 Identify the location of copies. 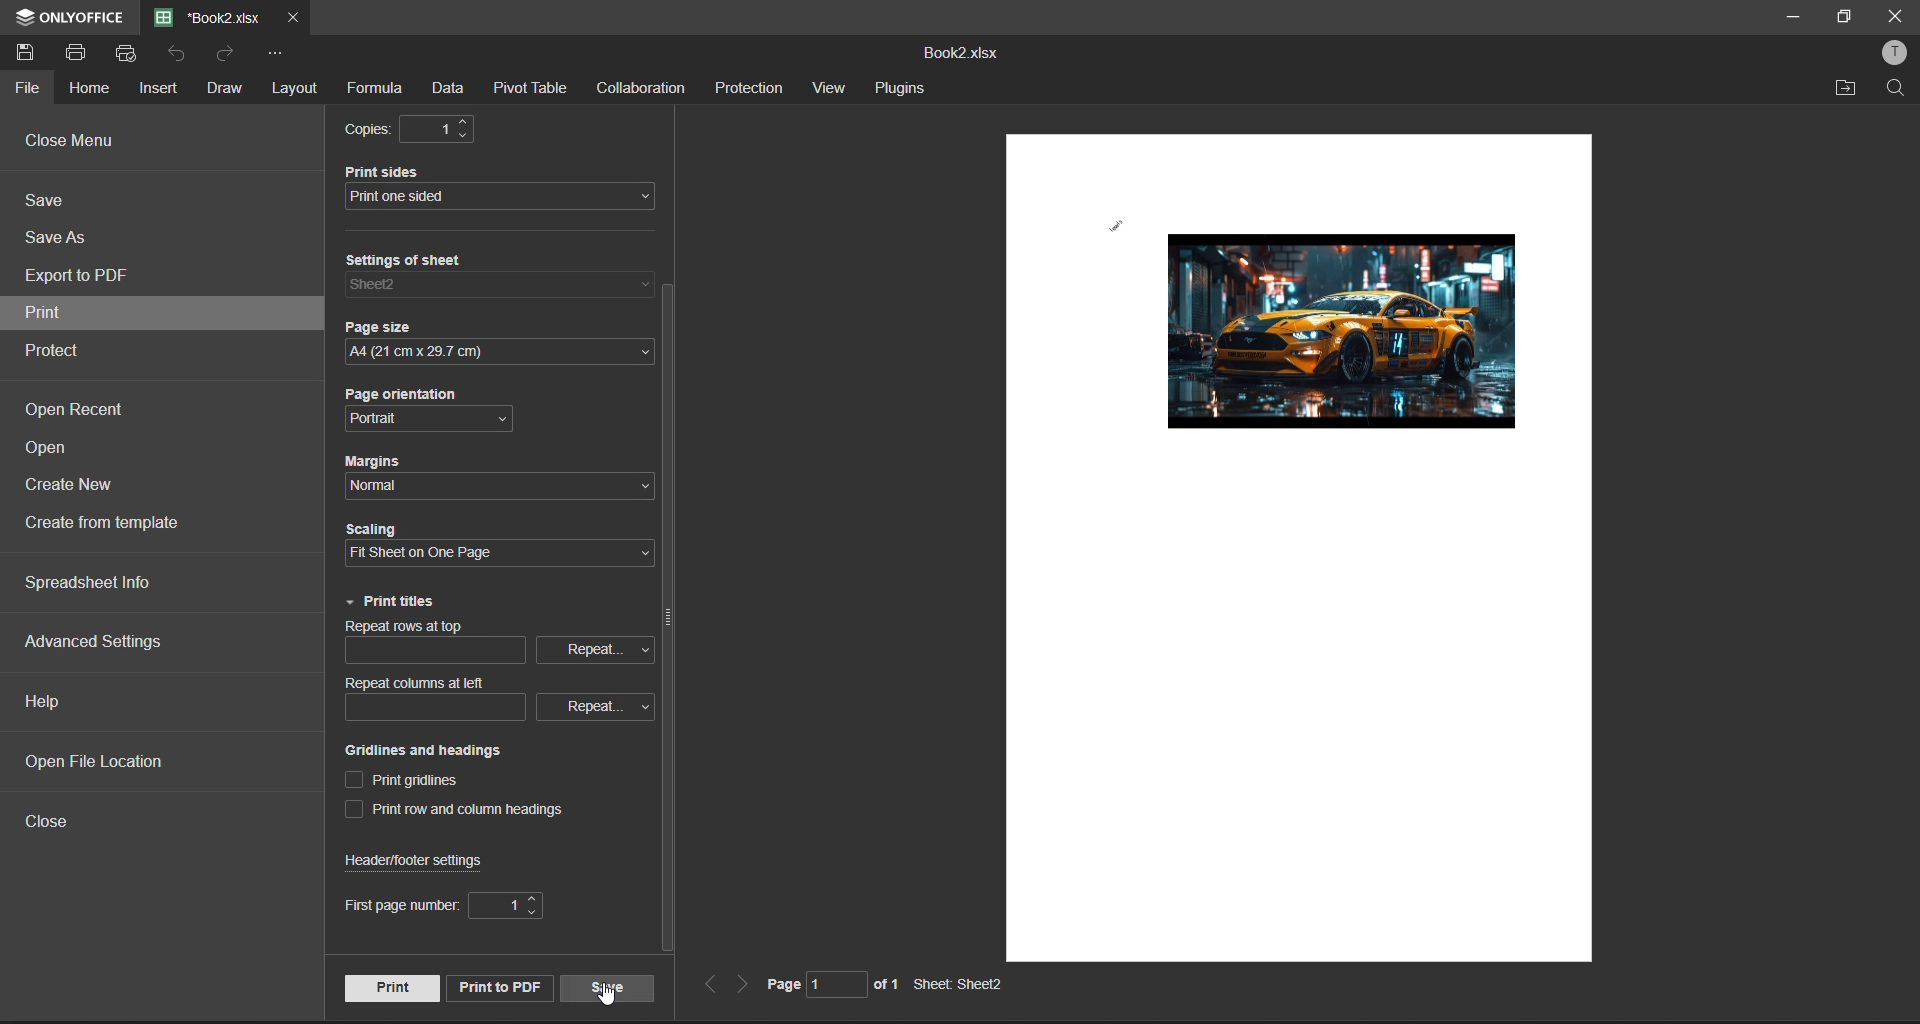
(370, 130).